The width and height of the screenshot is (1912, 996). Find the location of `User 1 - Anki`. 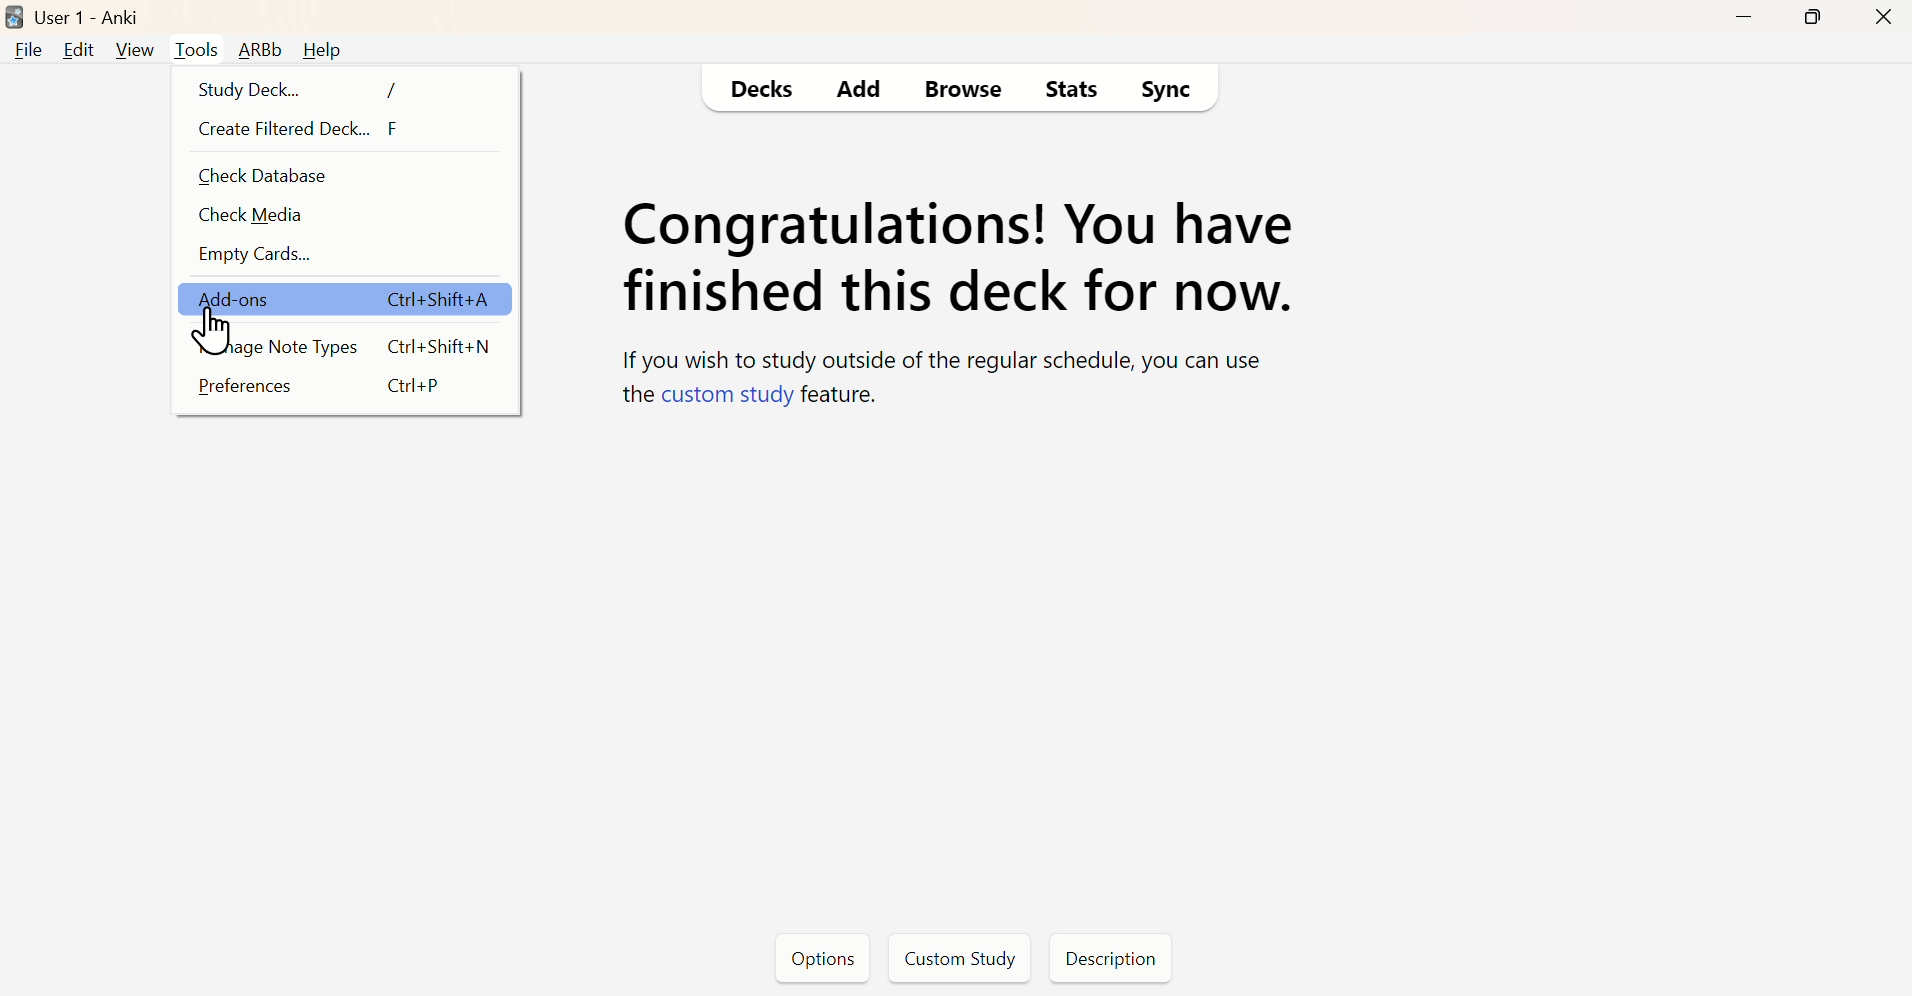

User 1 - Anki is located at coordinates (89, 18).